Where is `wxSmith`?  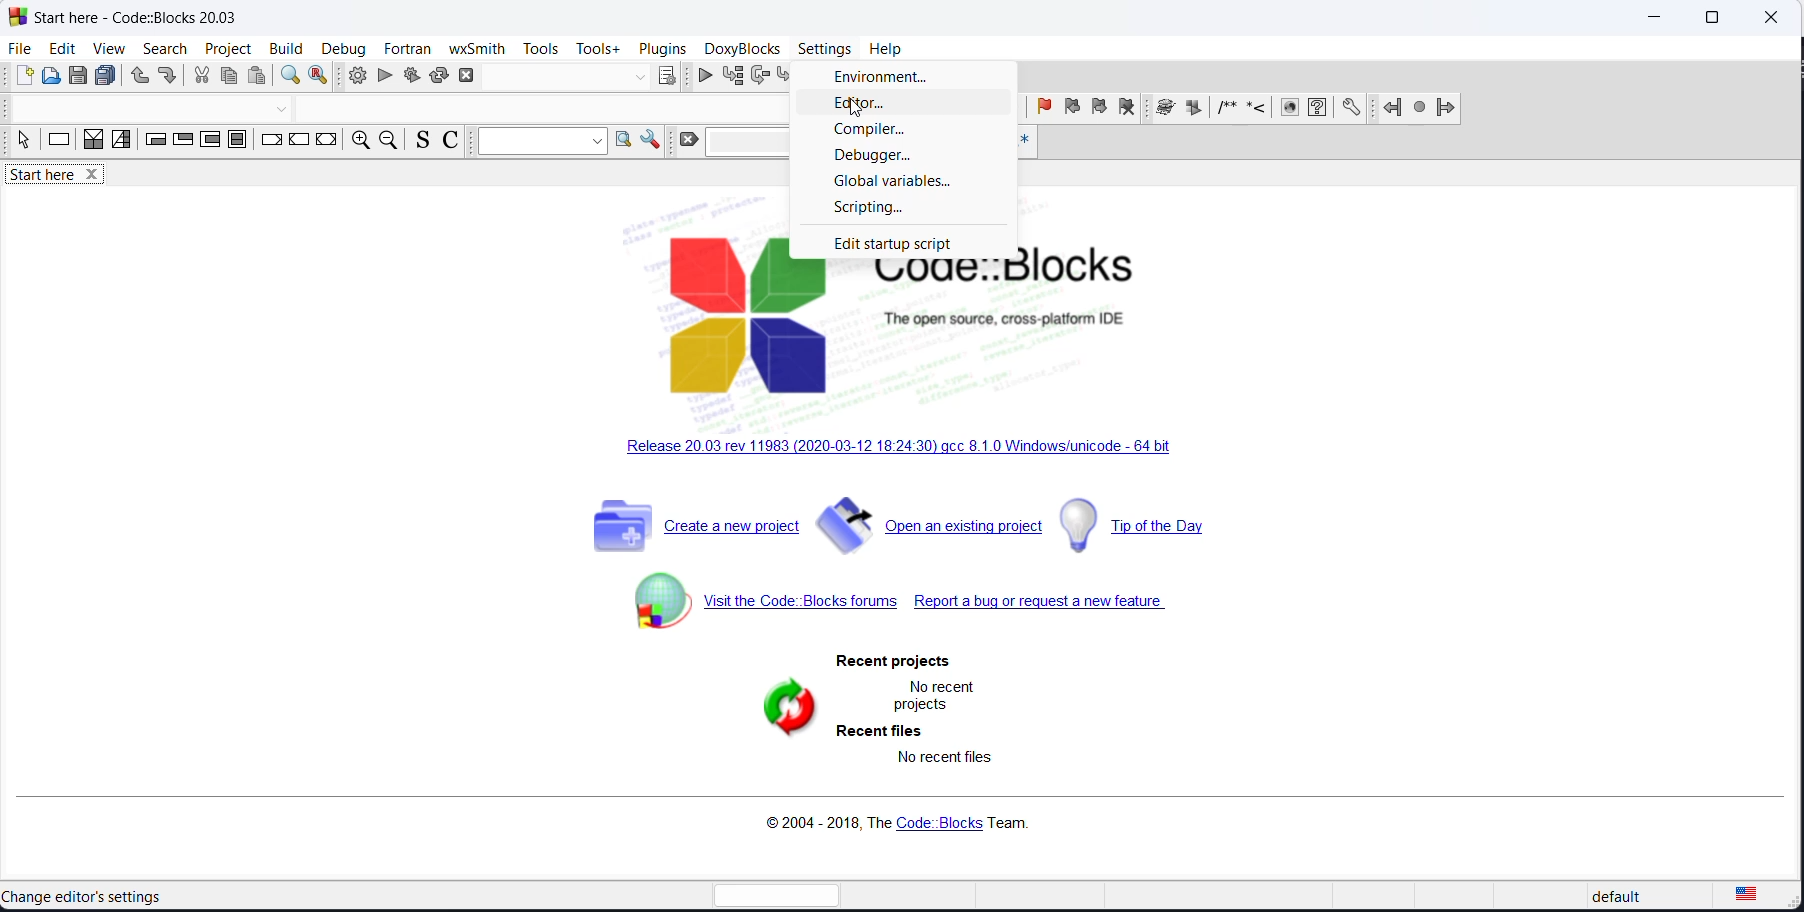
wxSmith is located at coordinates (475, 48).